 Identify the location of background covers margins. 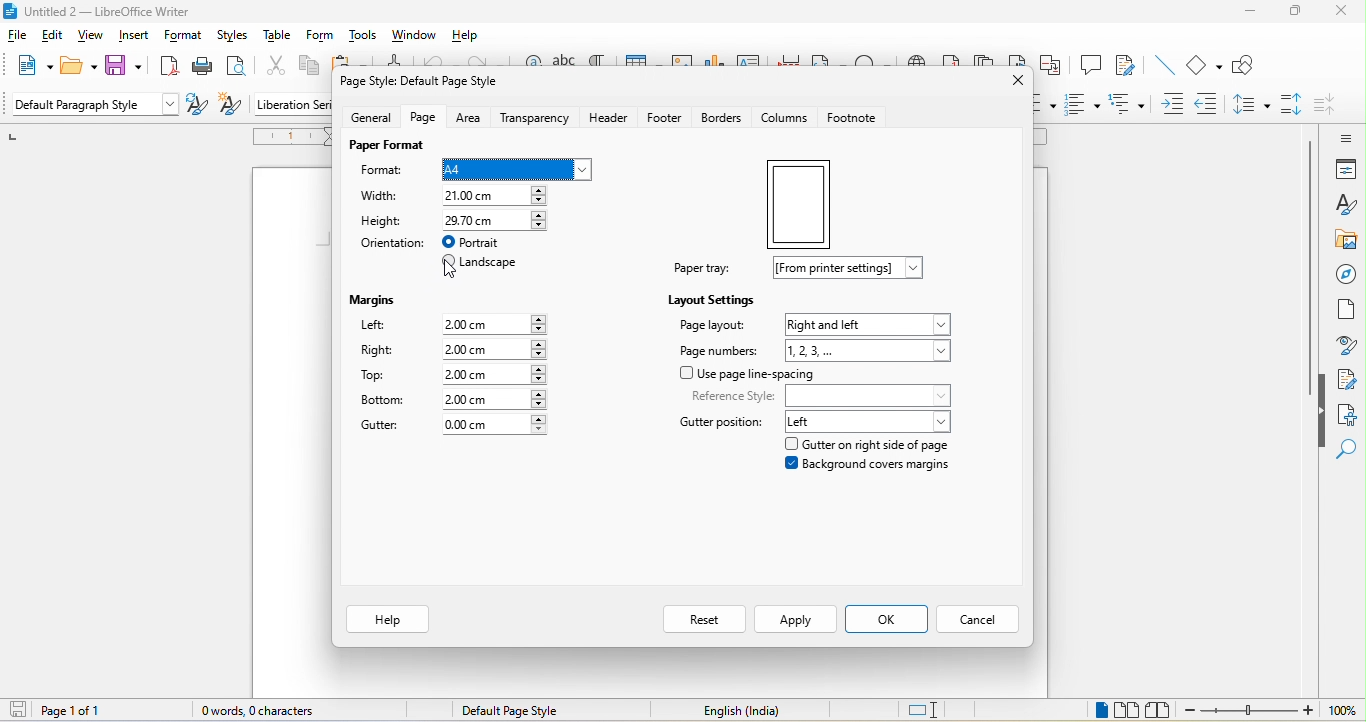
(871, 468).